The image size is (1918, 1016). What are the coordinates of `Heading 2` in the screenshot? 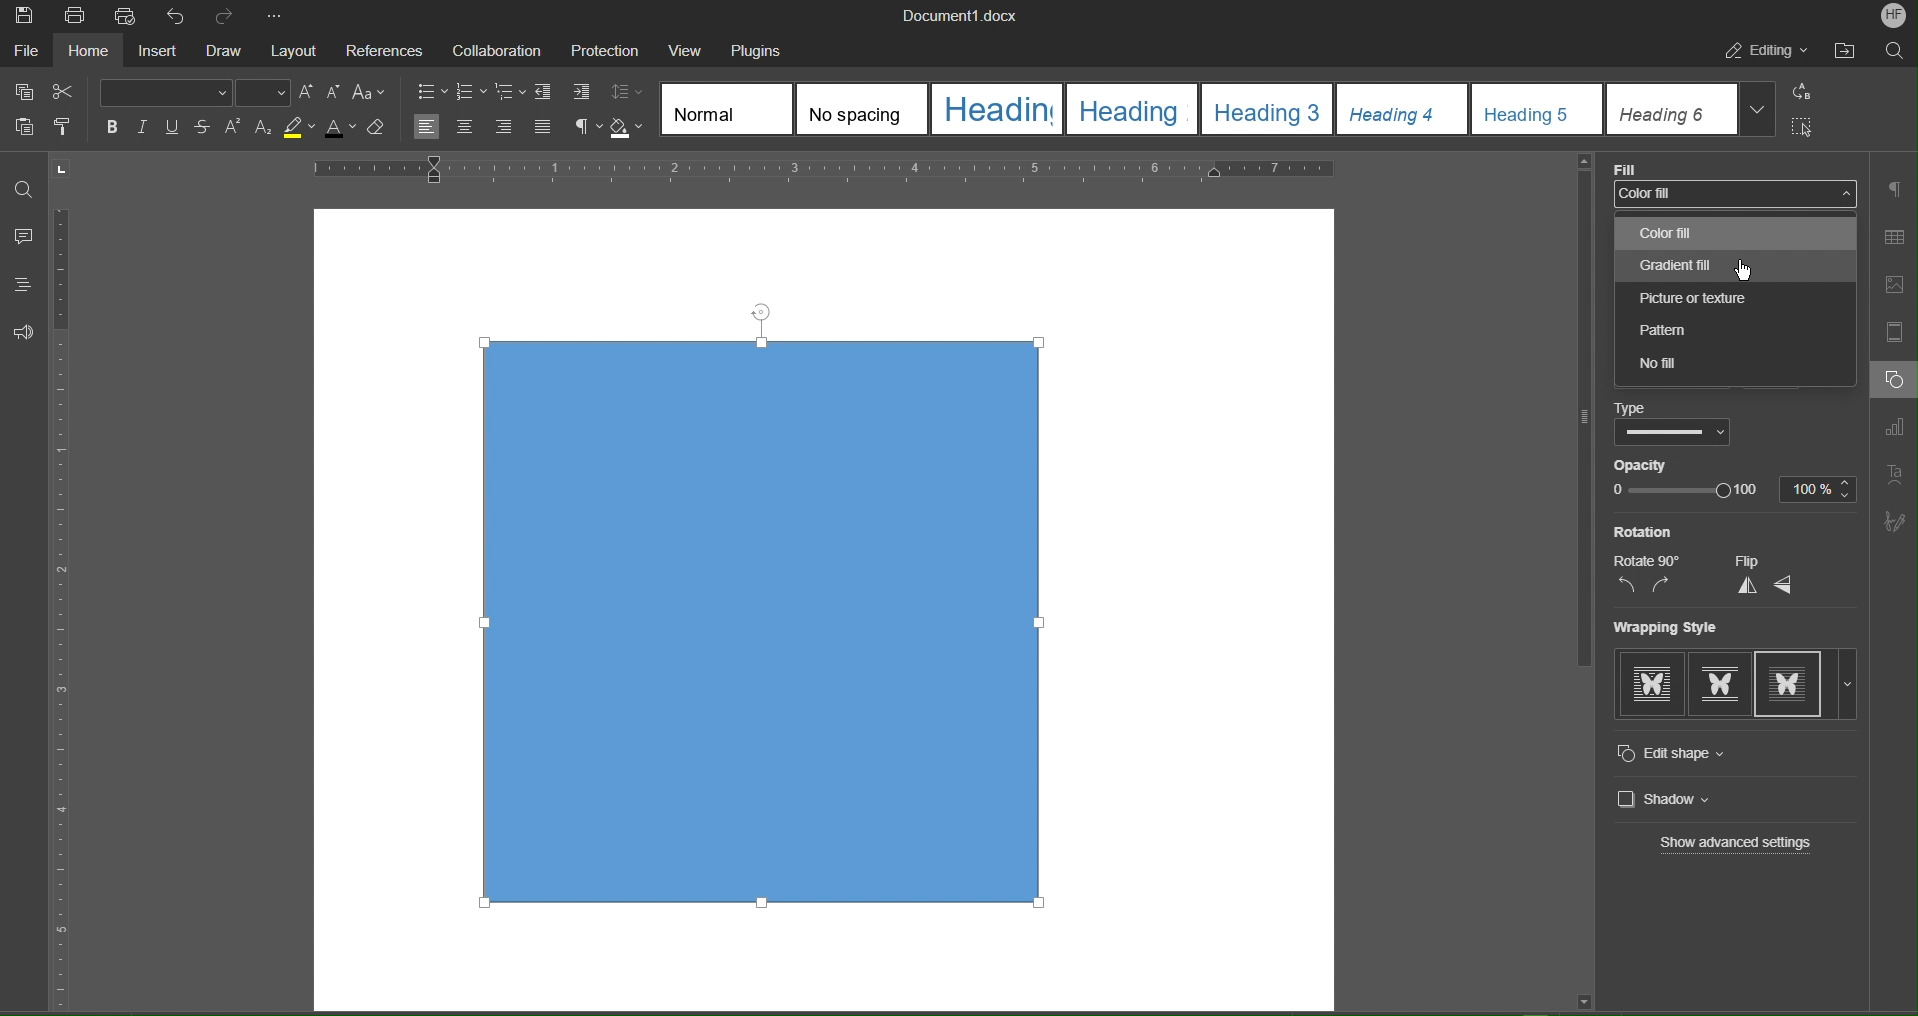 It's located at (1130, 110).